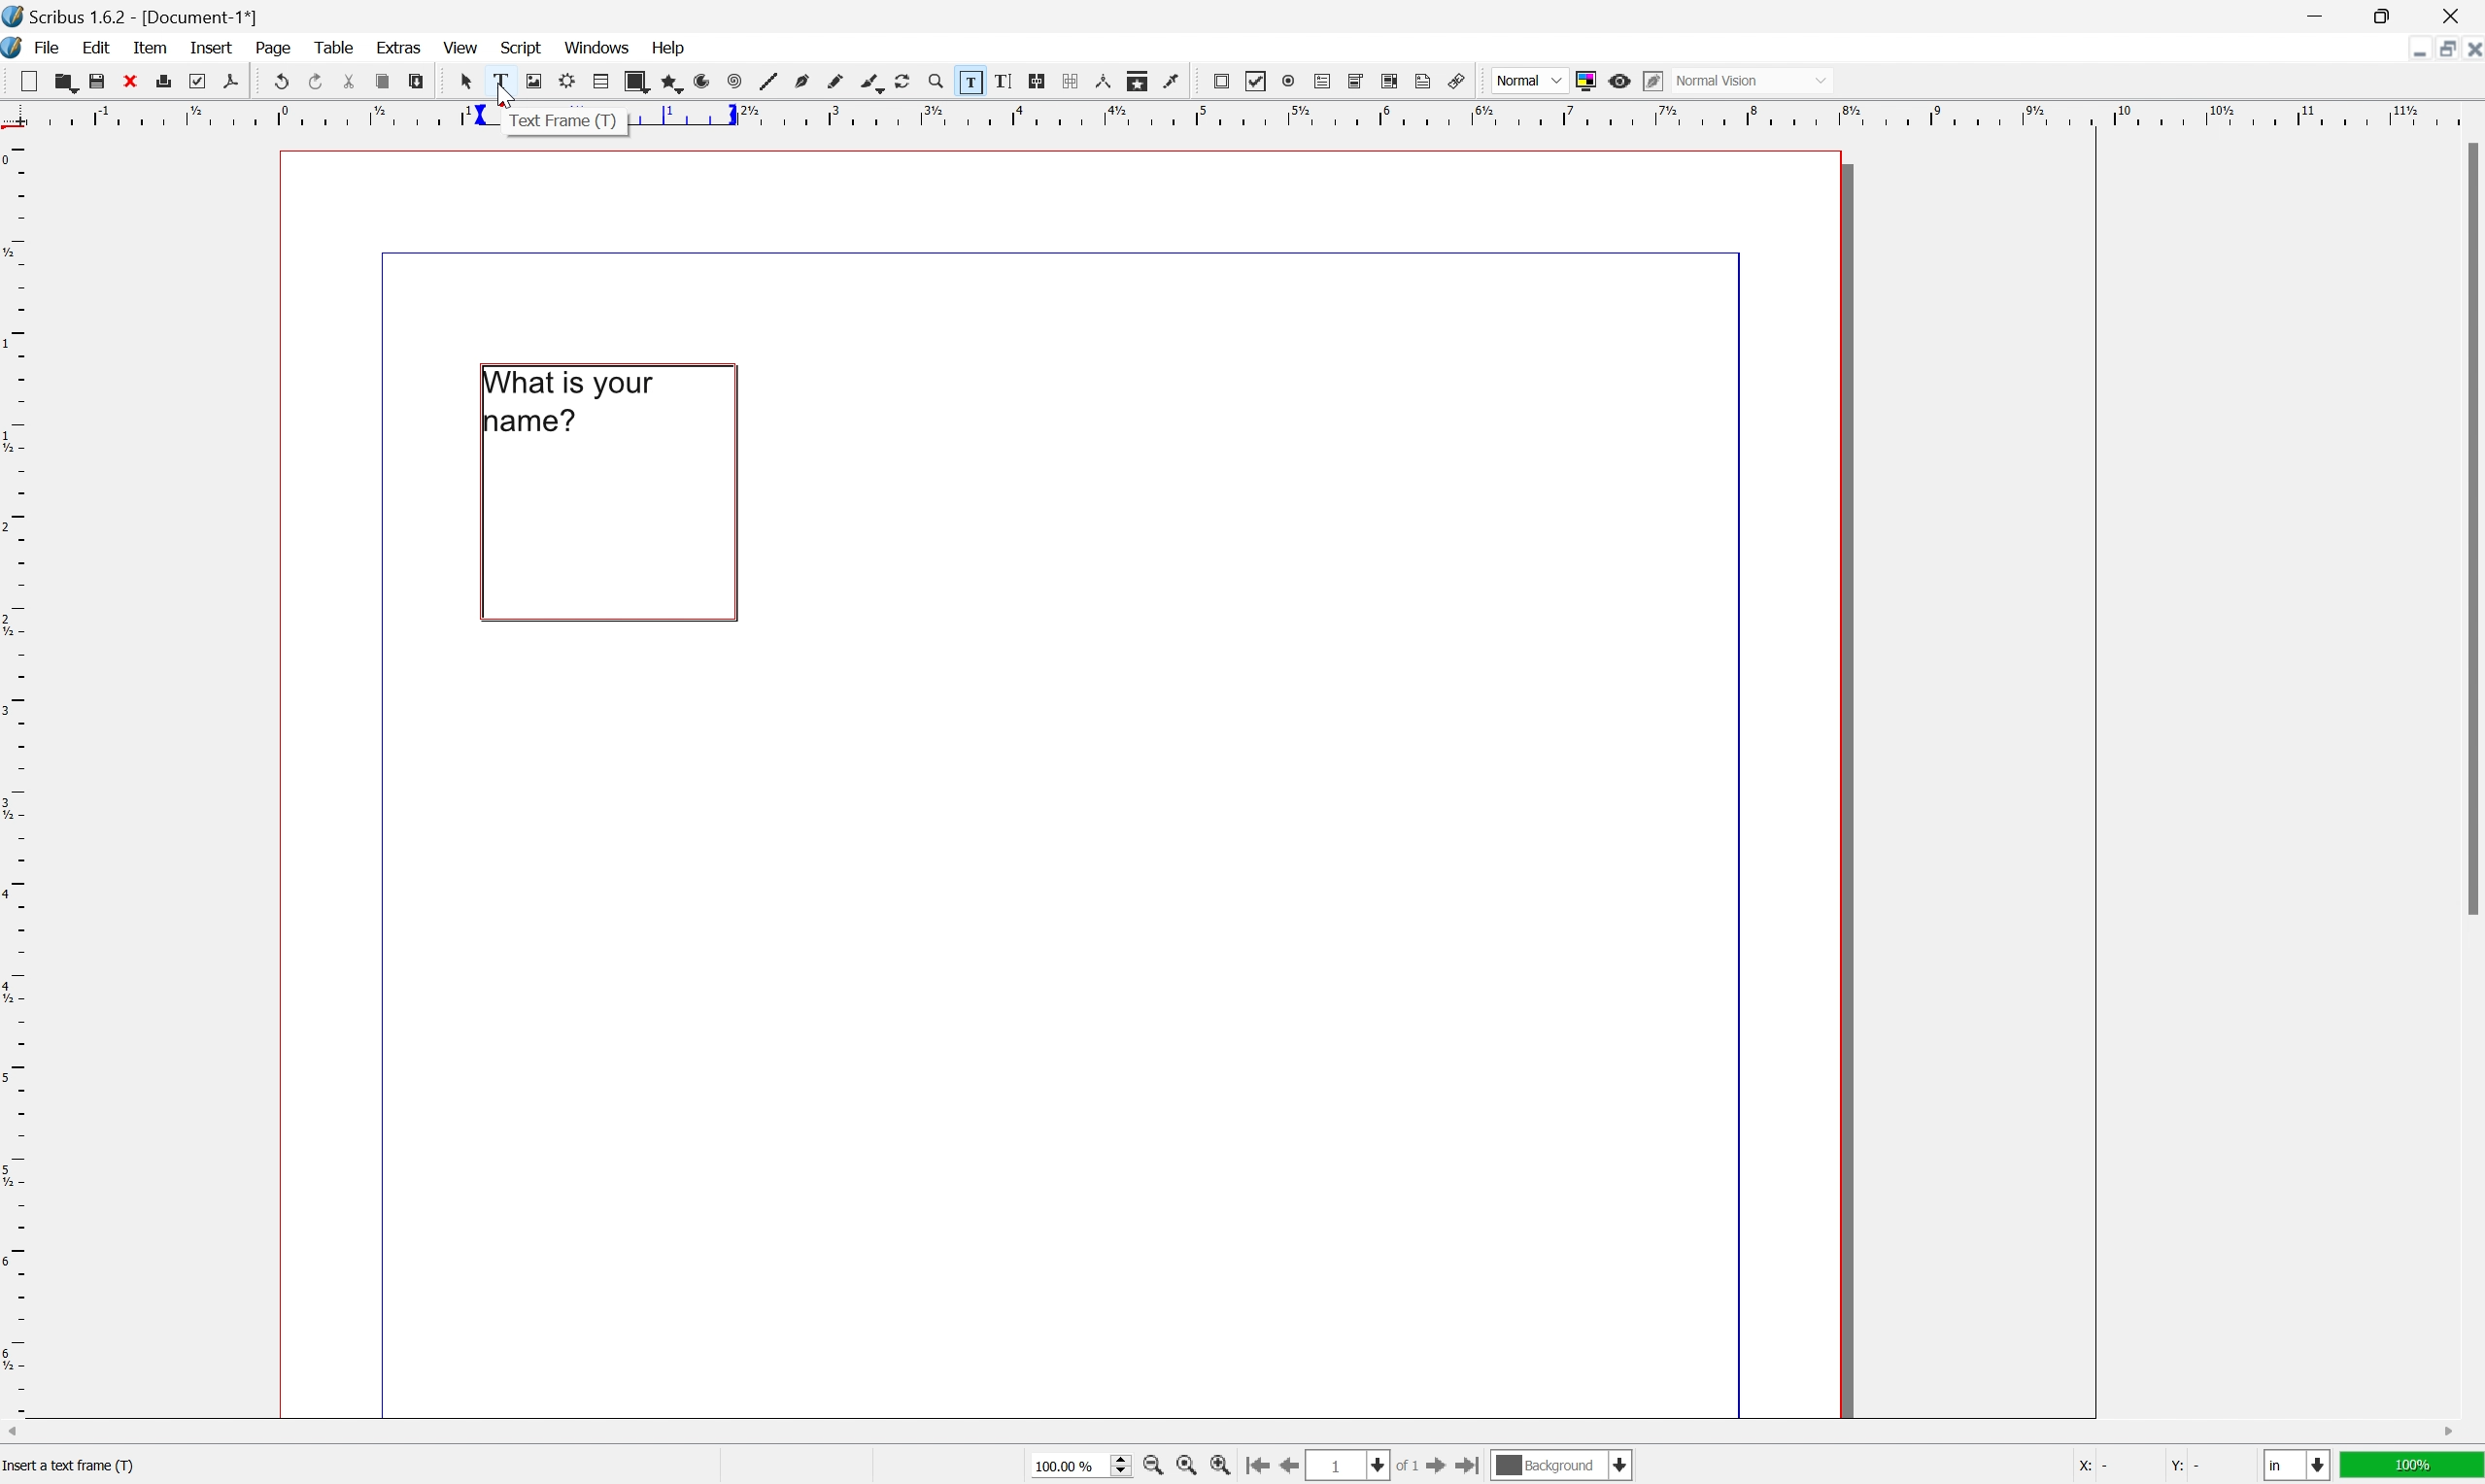 The image size is (2485, 1484). Describe the element at coordinates (417, 82) in the screenshot. I see `paste` at that location.